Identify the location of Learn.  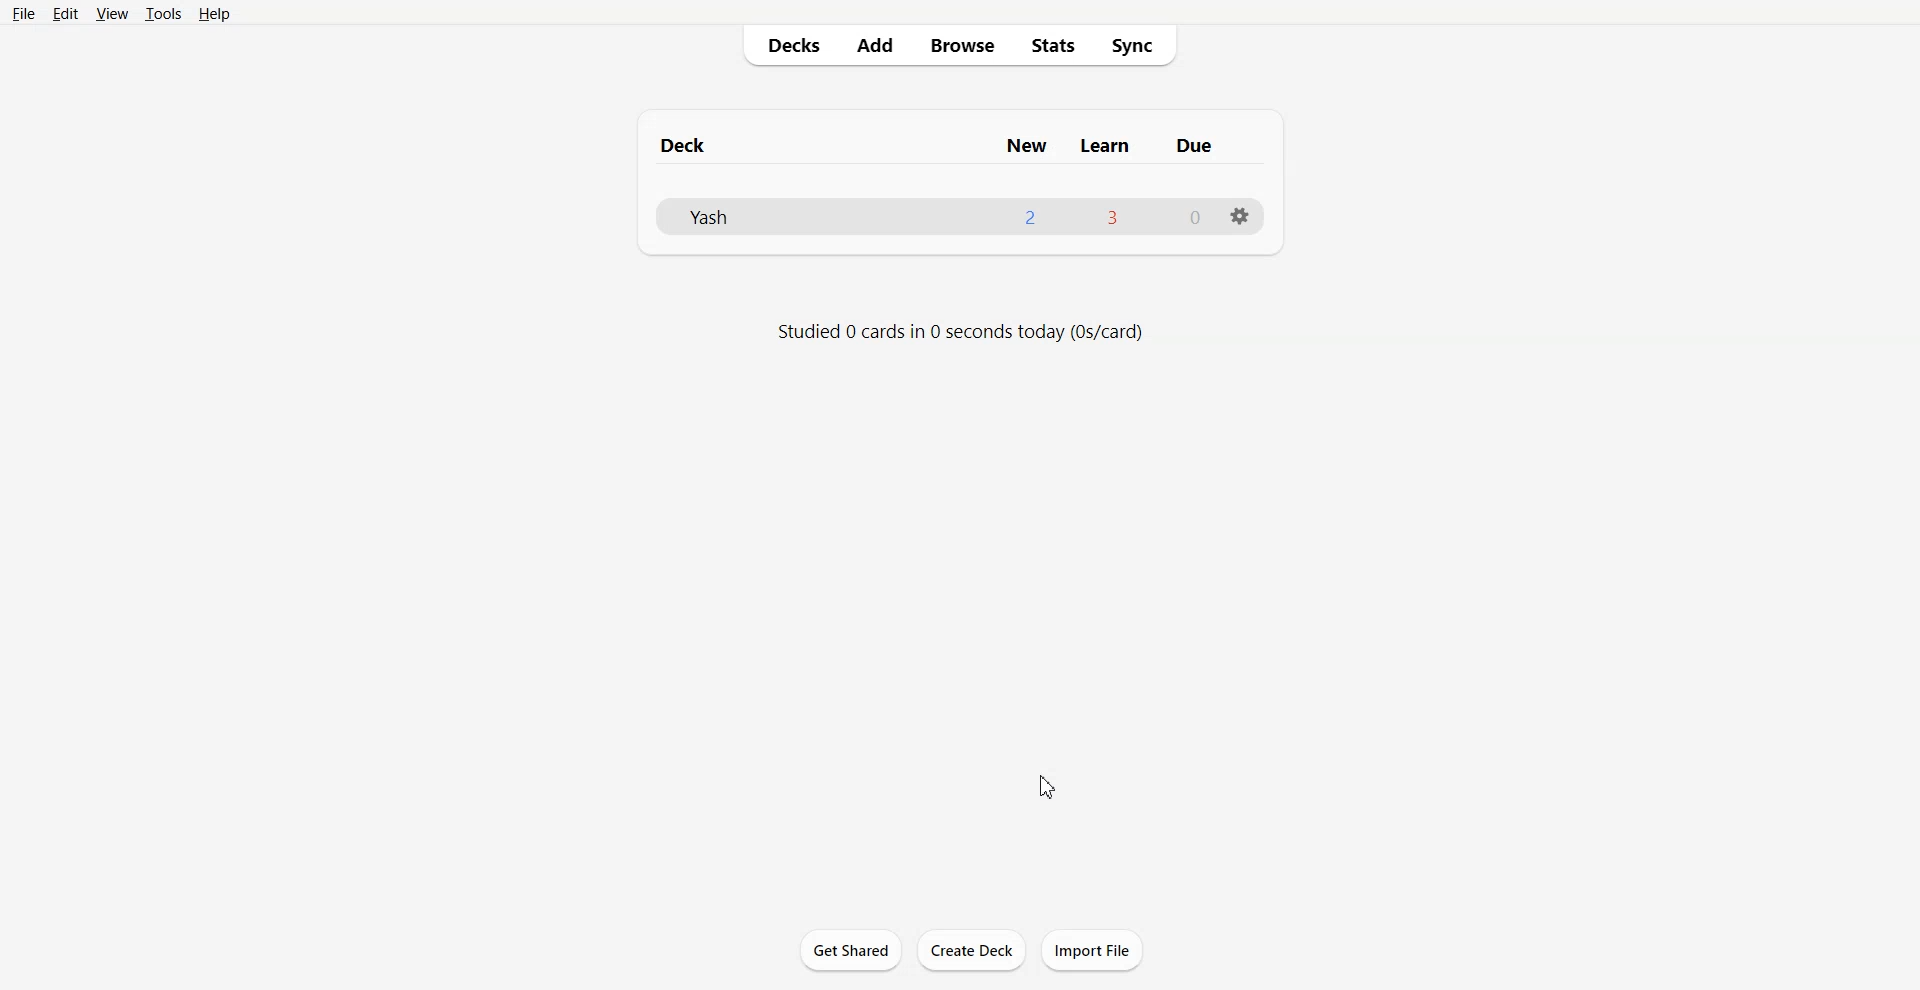
(1106, 145).